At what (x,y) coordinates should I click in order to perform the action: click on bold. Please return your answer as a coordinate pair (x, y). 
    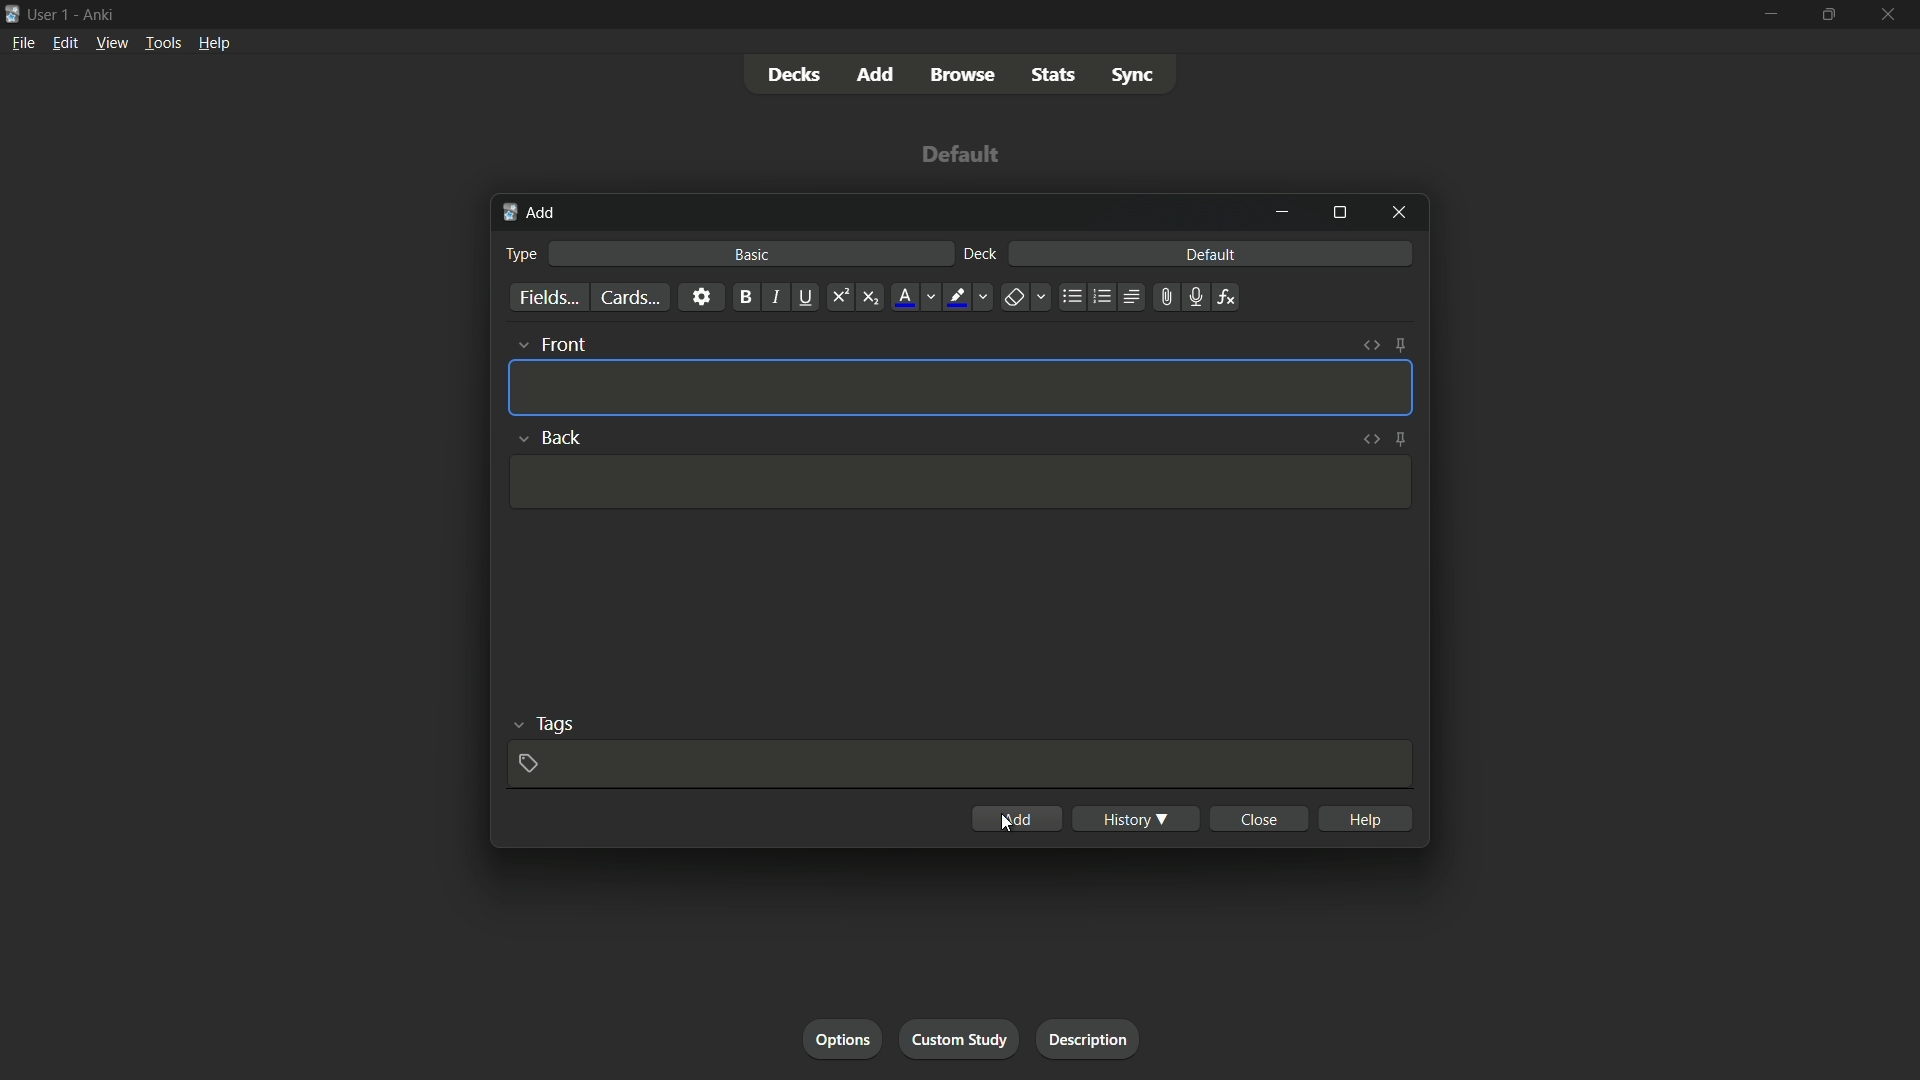
    Looking at the image, I should click on (744, 297).